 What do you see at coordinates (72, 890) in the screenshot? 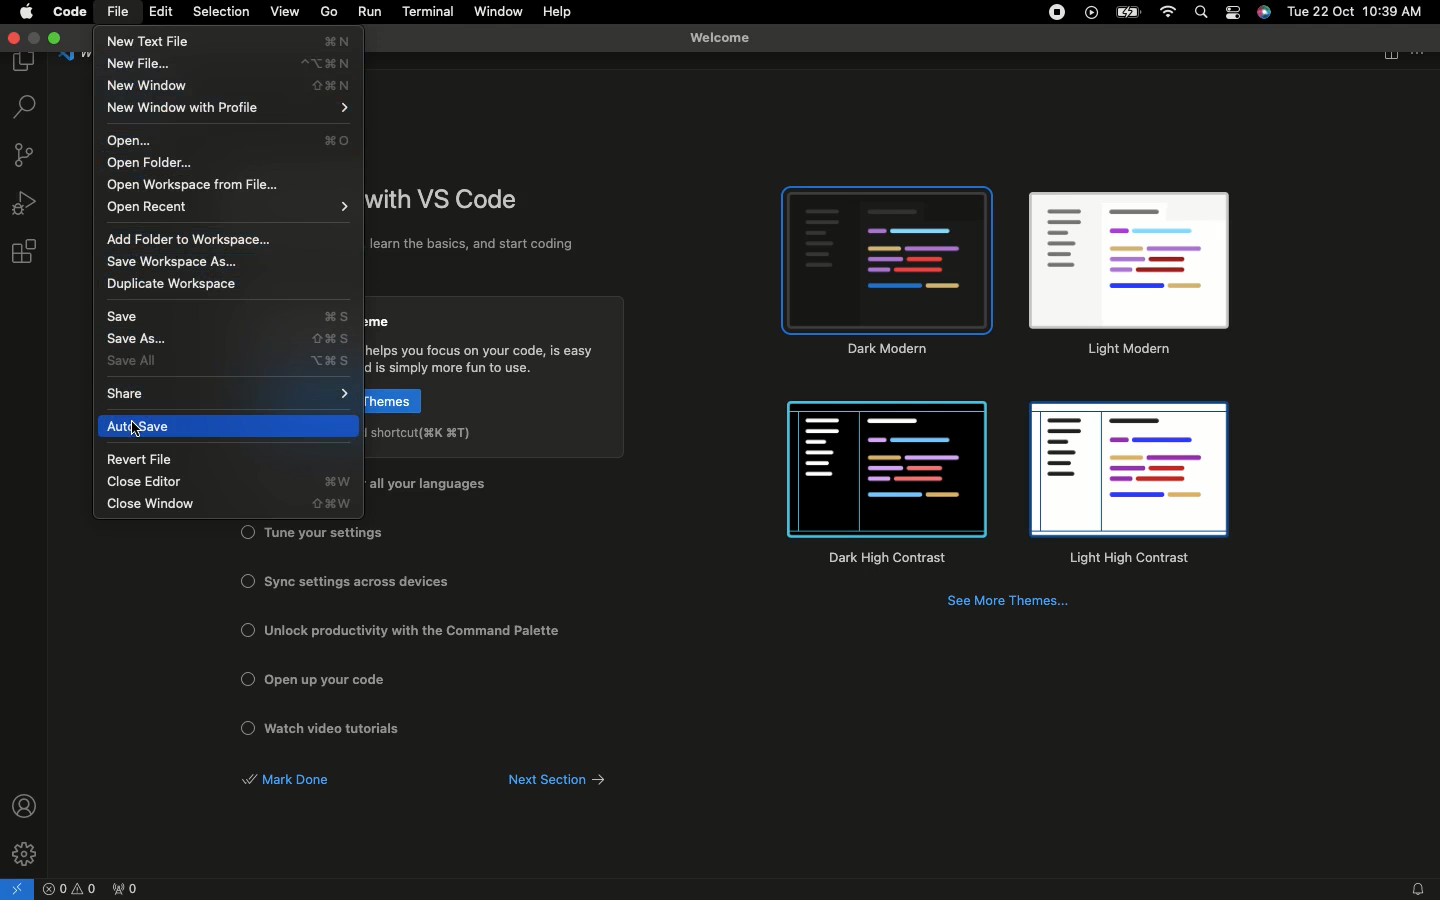
I see `Problems` at bounding box center [72, 890].